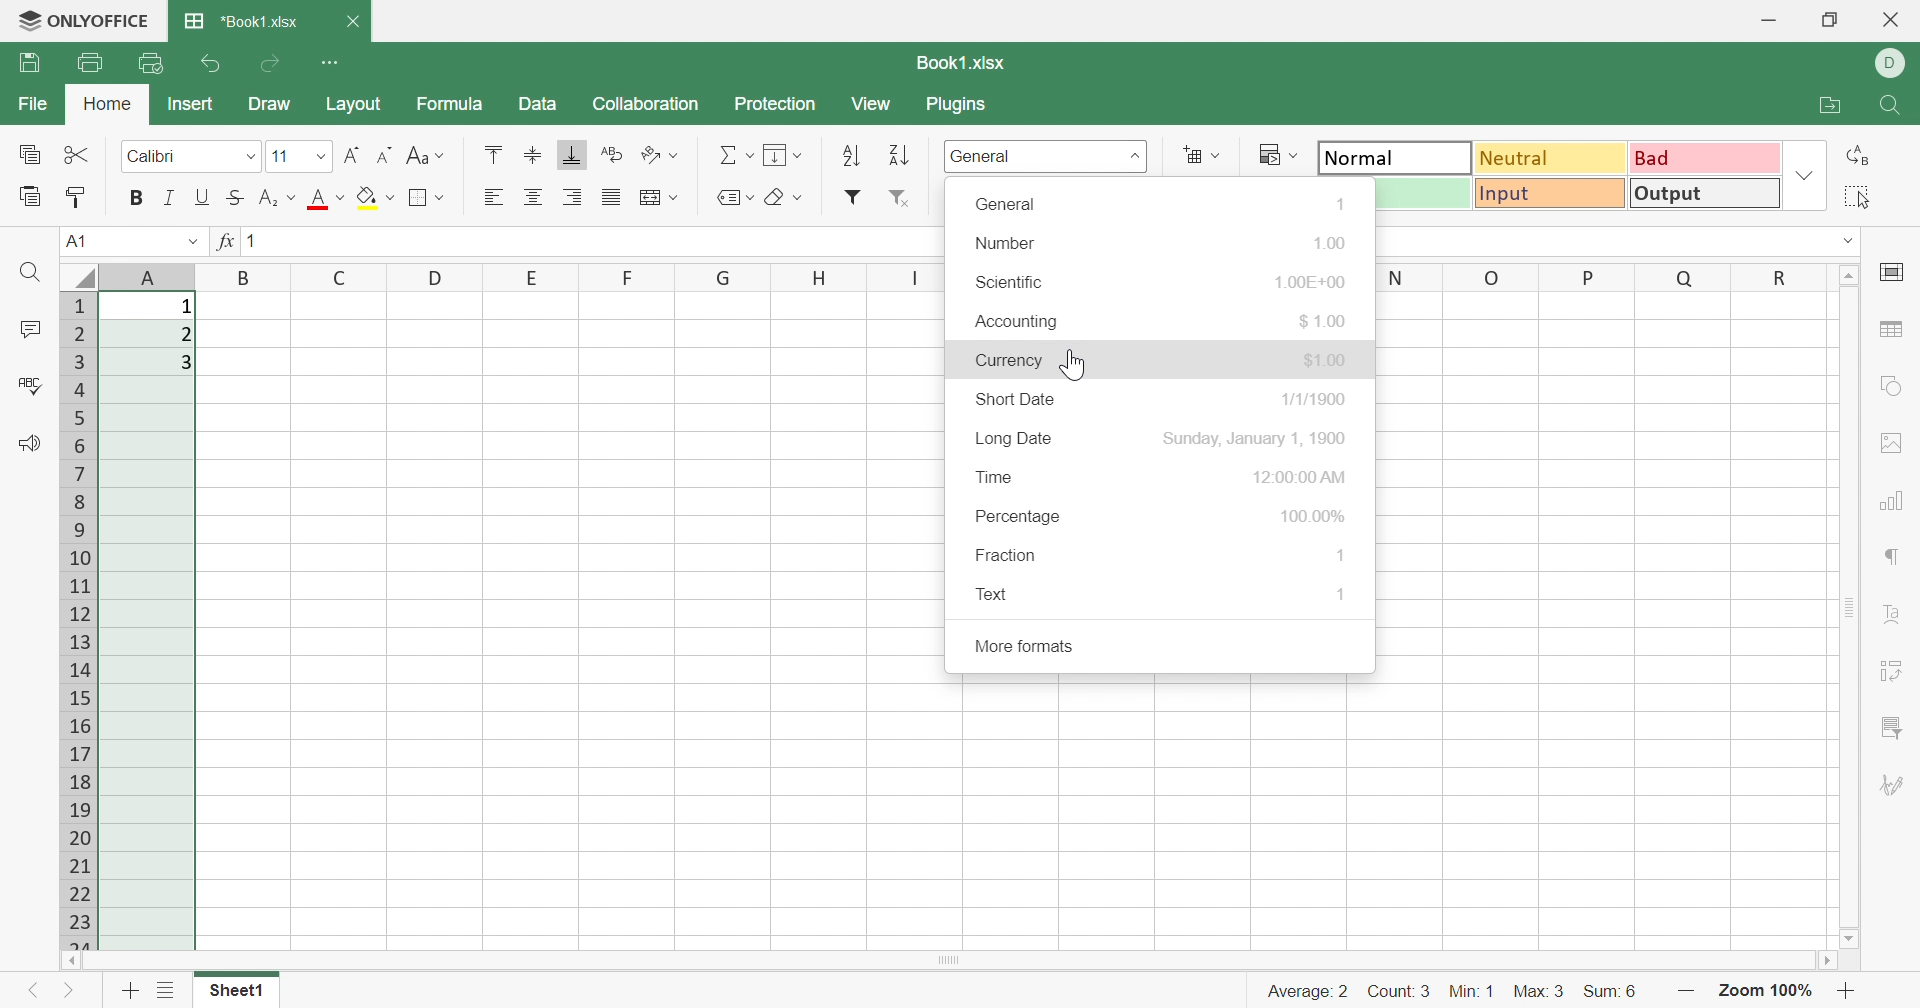 This screenshot has height=1008, width=1920. What do you see at coordinates (493, 152) in the screenshot?
I see `Align top` at bounding box center [493, 152].